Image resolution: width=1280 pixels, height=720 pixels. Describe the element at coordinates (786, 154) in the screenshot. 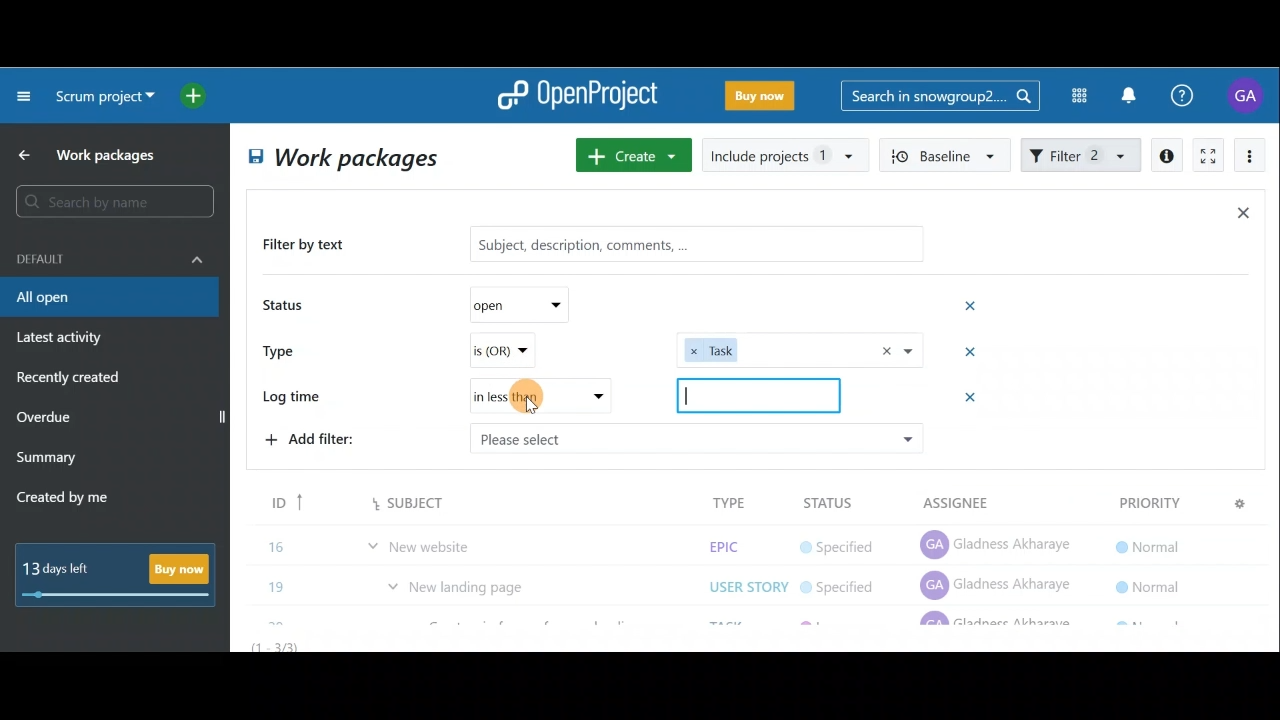

I see `include projects` at that location.